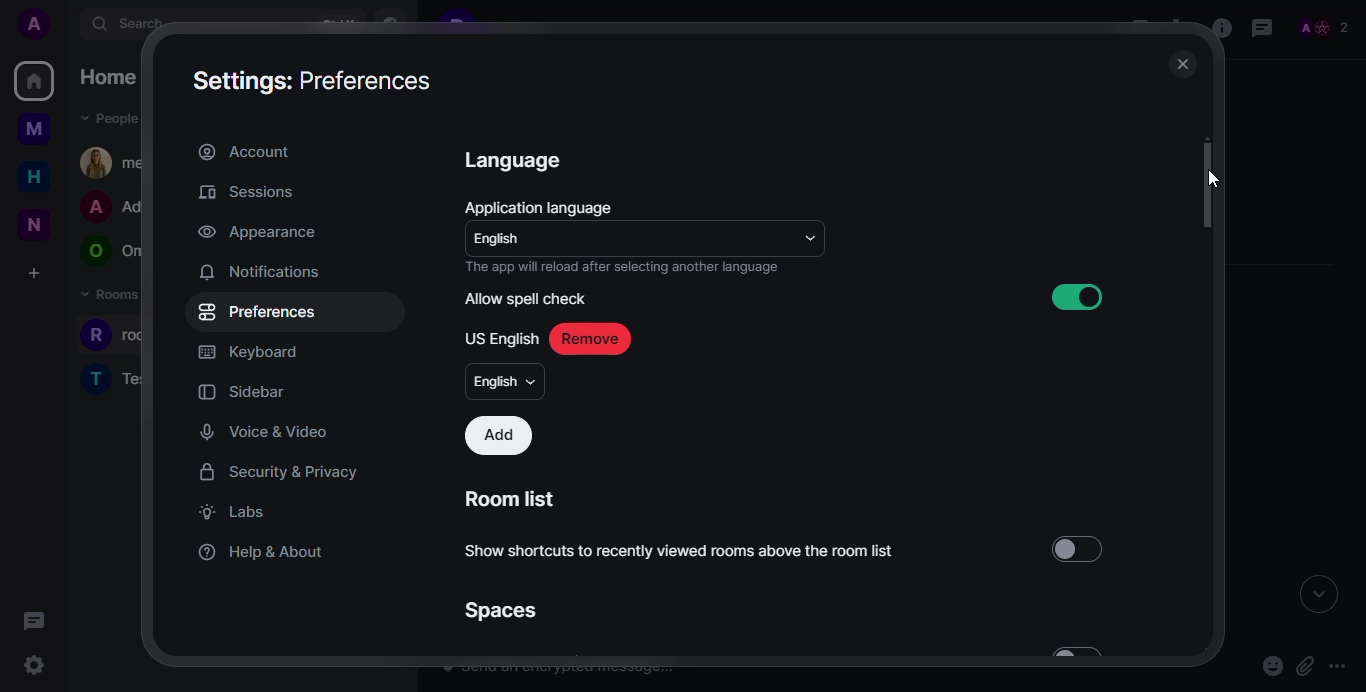  What do you see at coordinates (265, 432) in the screenshot?
I see `voice video` at bounding box center [265, 432].